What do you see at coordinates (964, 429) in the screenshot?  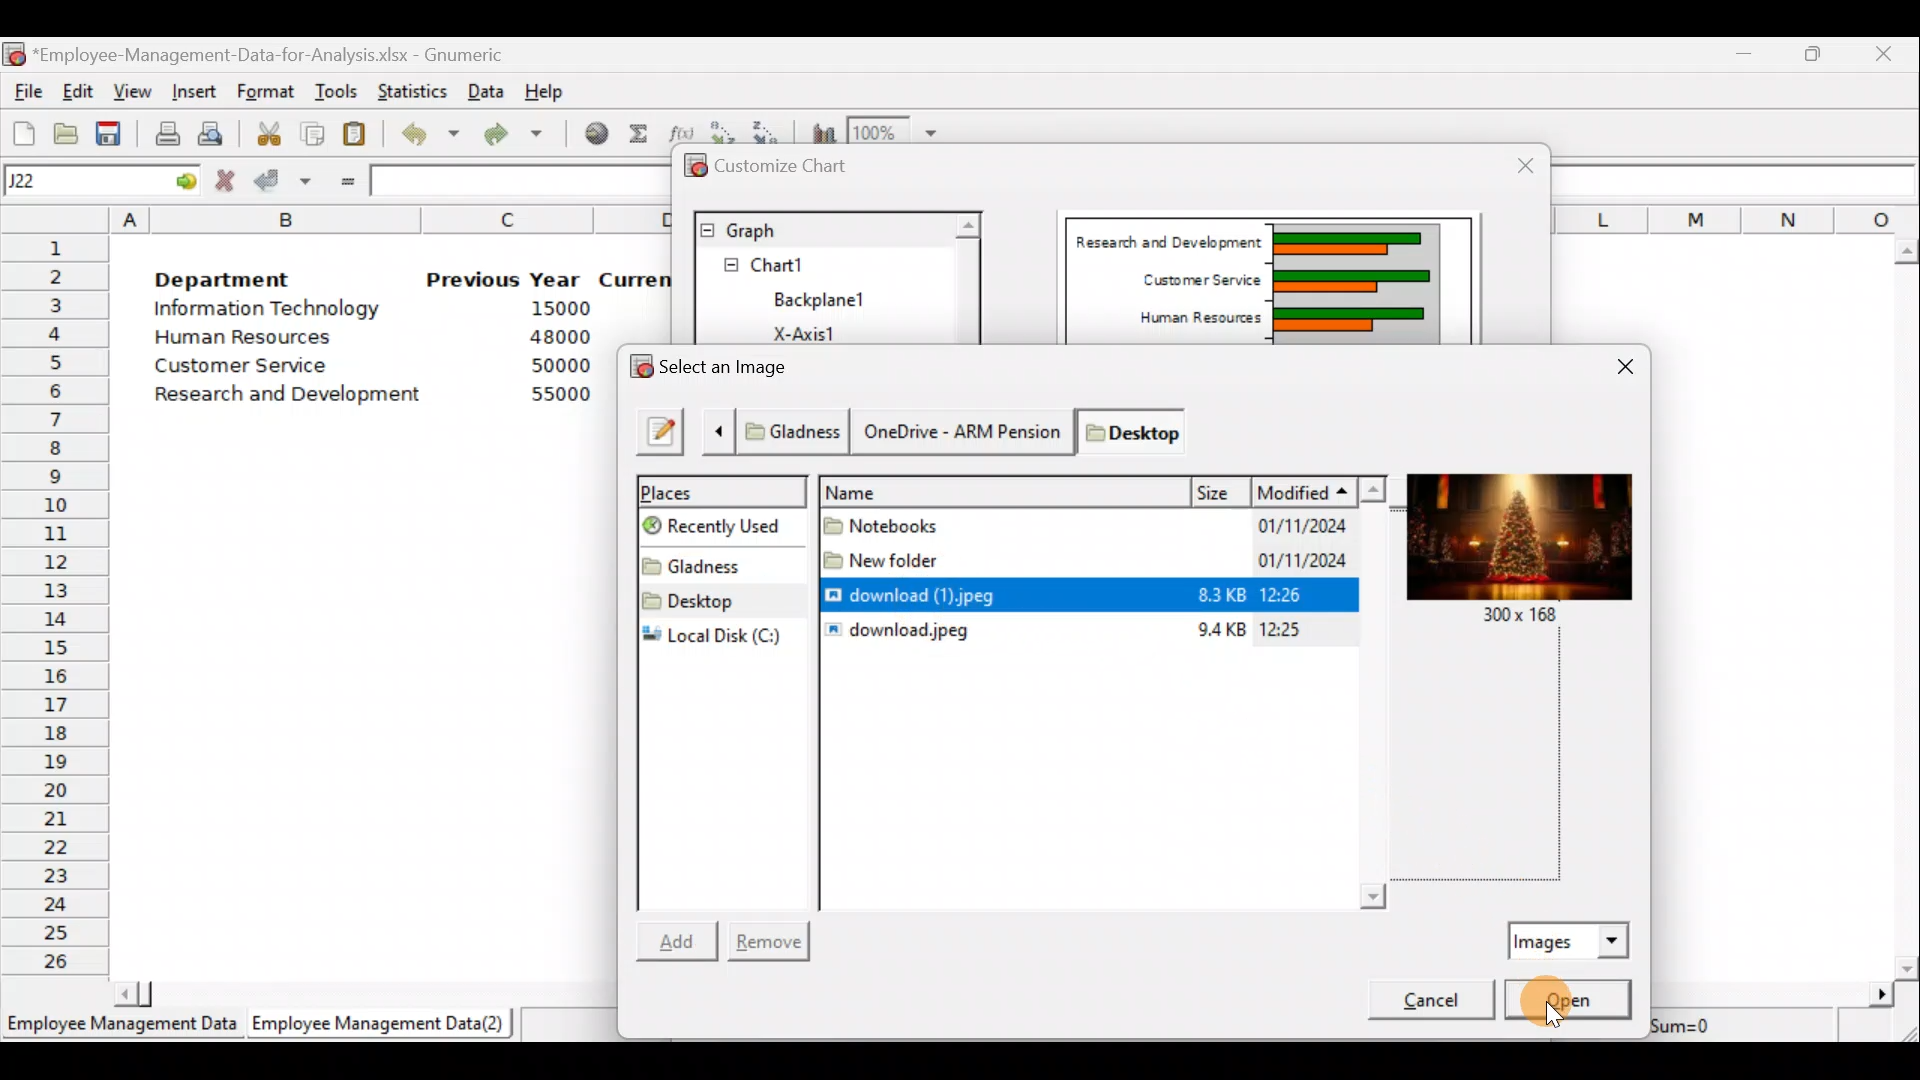 I see `* Gladness | OneDrive - ARM Pension | Desktop` at bounding box center [964, 429].